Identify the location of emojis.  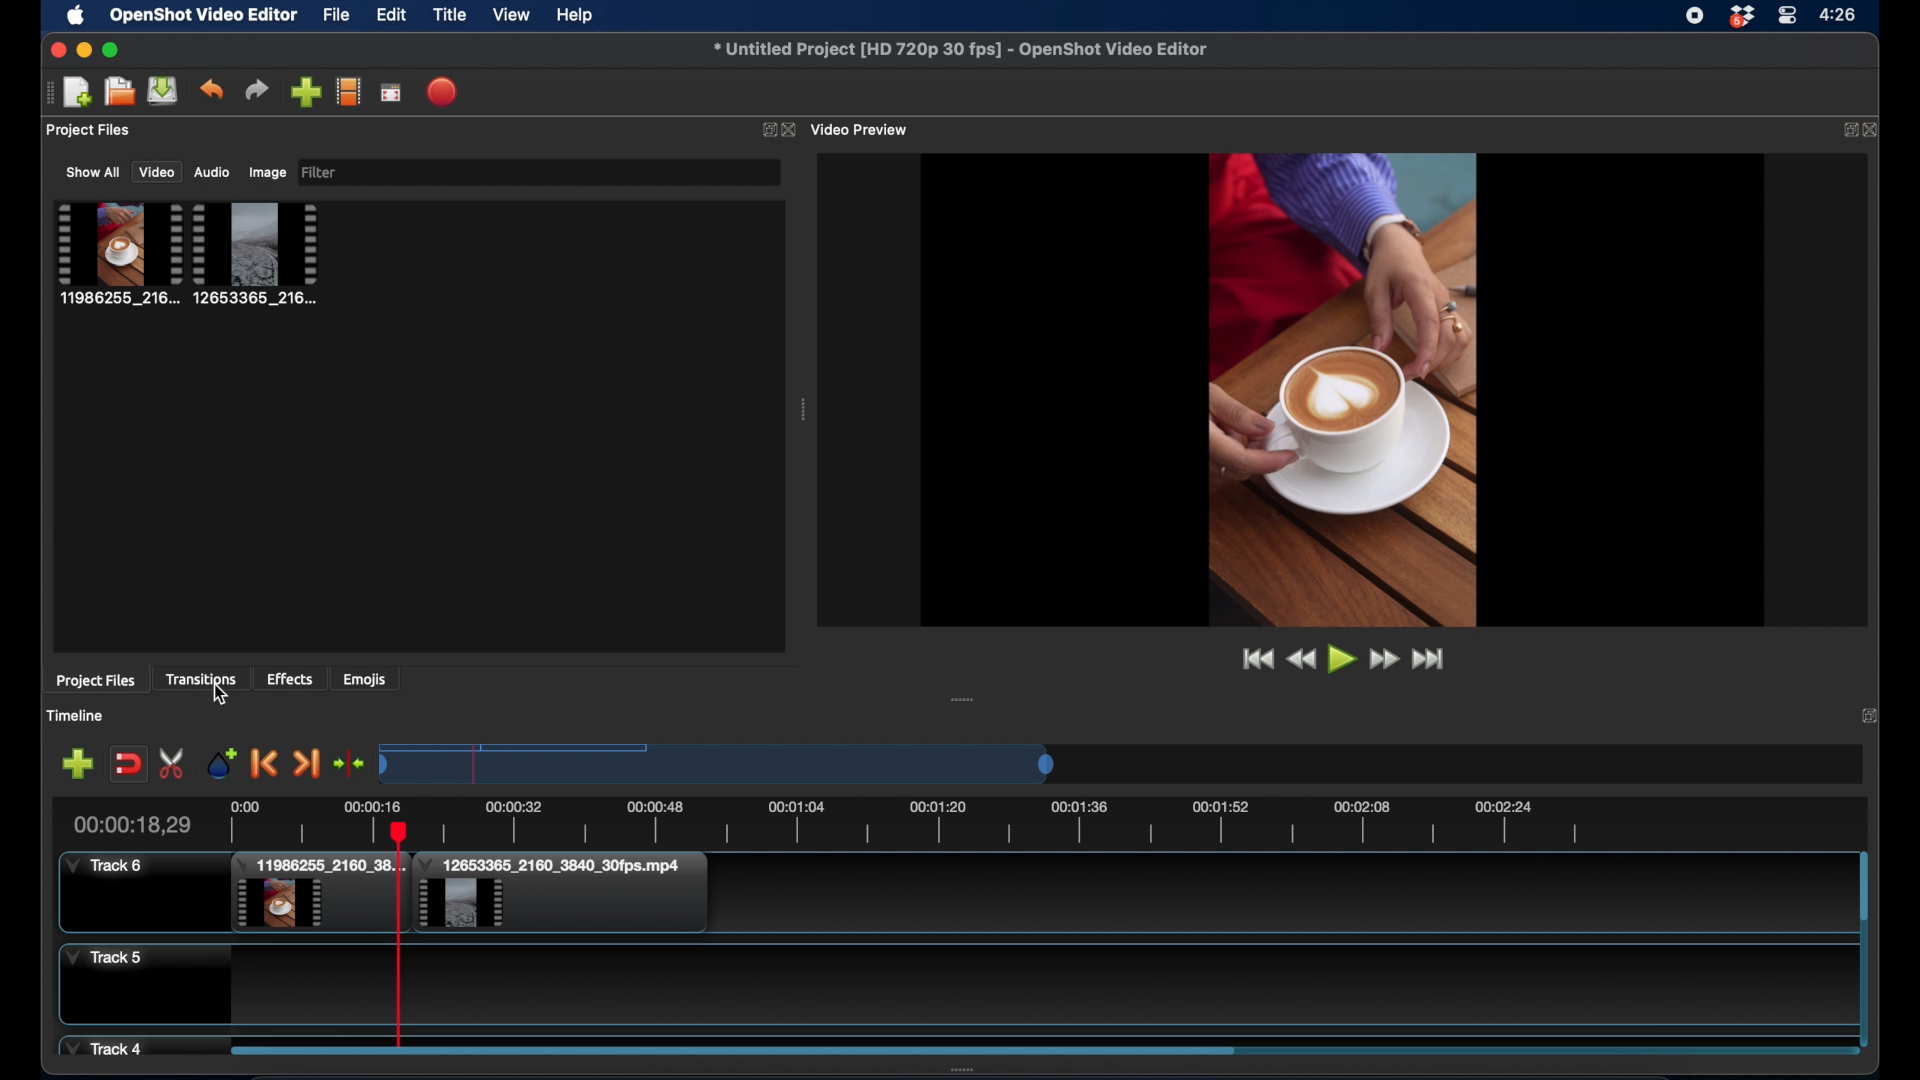
(365, 679).